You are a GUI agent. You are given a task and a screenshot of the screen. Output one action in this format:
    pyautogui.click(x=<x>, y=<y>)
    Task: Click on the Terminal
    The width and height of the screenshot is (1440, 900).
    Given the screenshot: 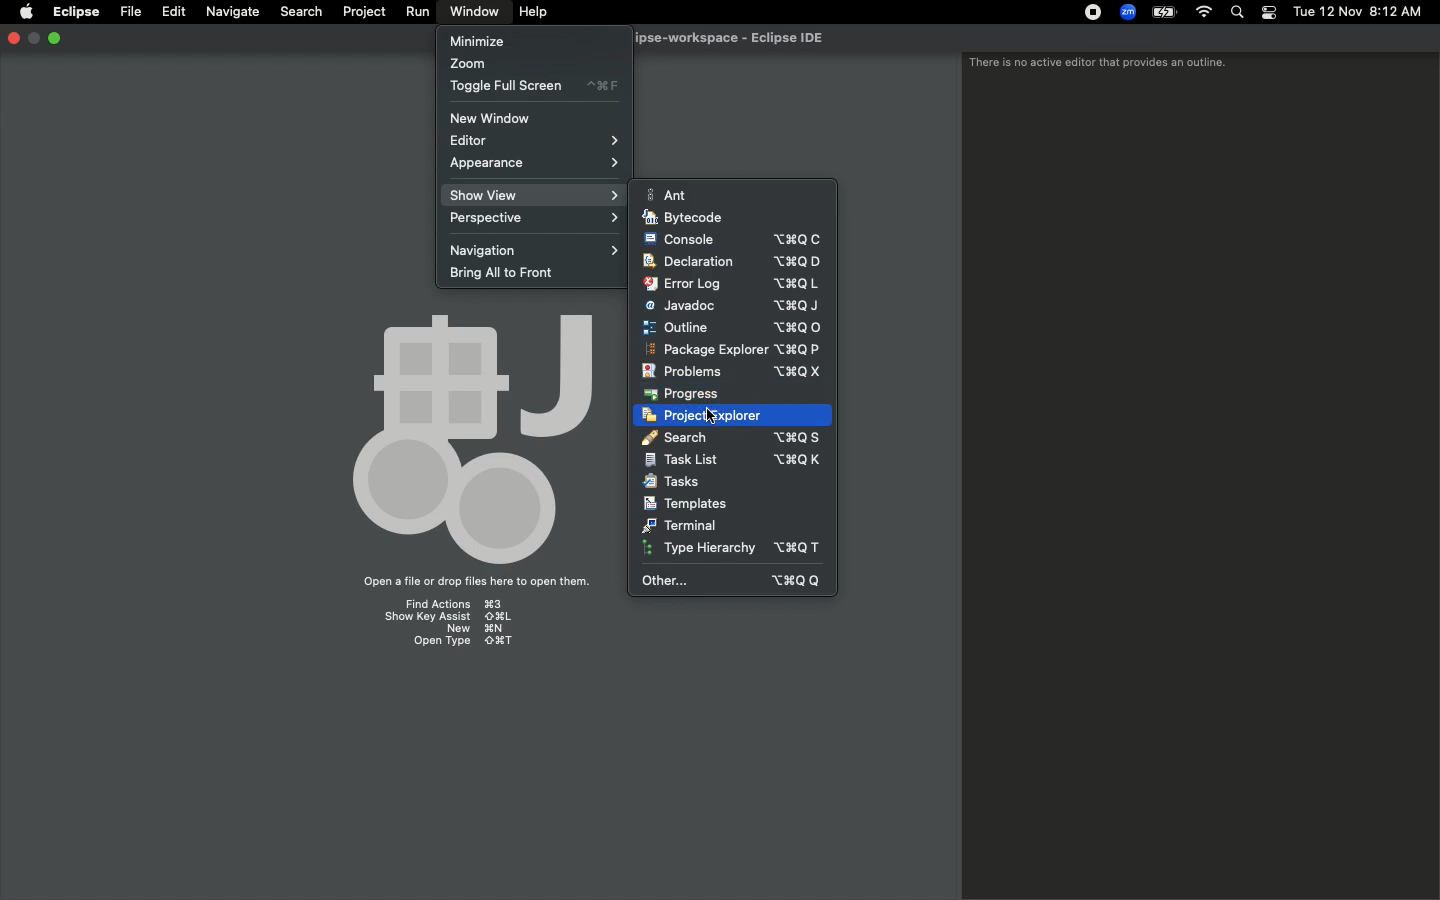 What is the action you would take?
    pyautogui.click(x=680, y=526)
    